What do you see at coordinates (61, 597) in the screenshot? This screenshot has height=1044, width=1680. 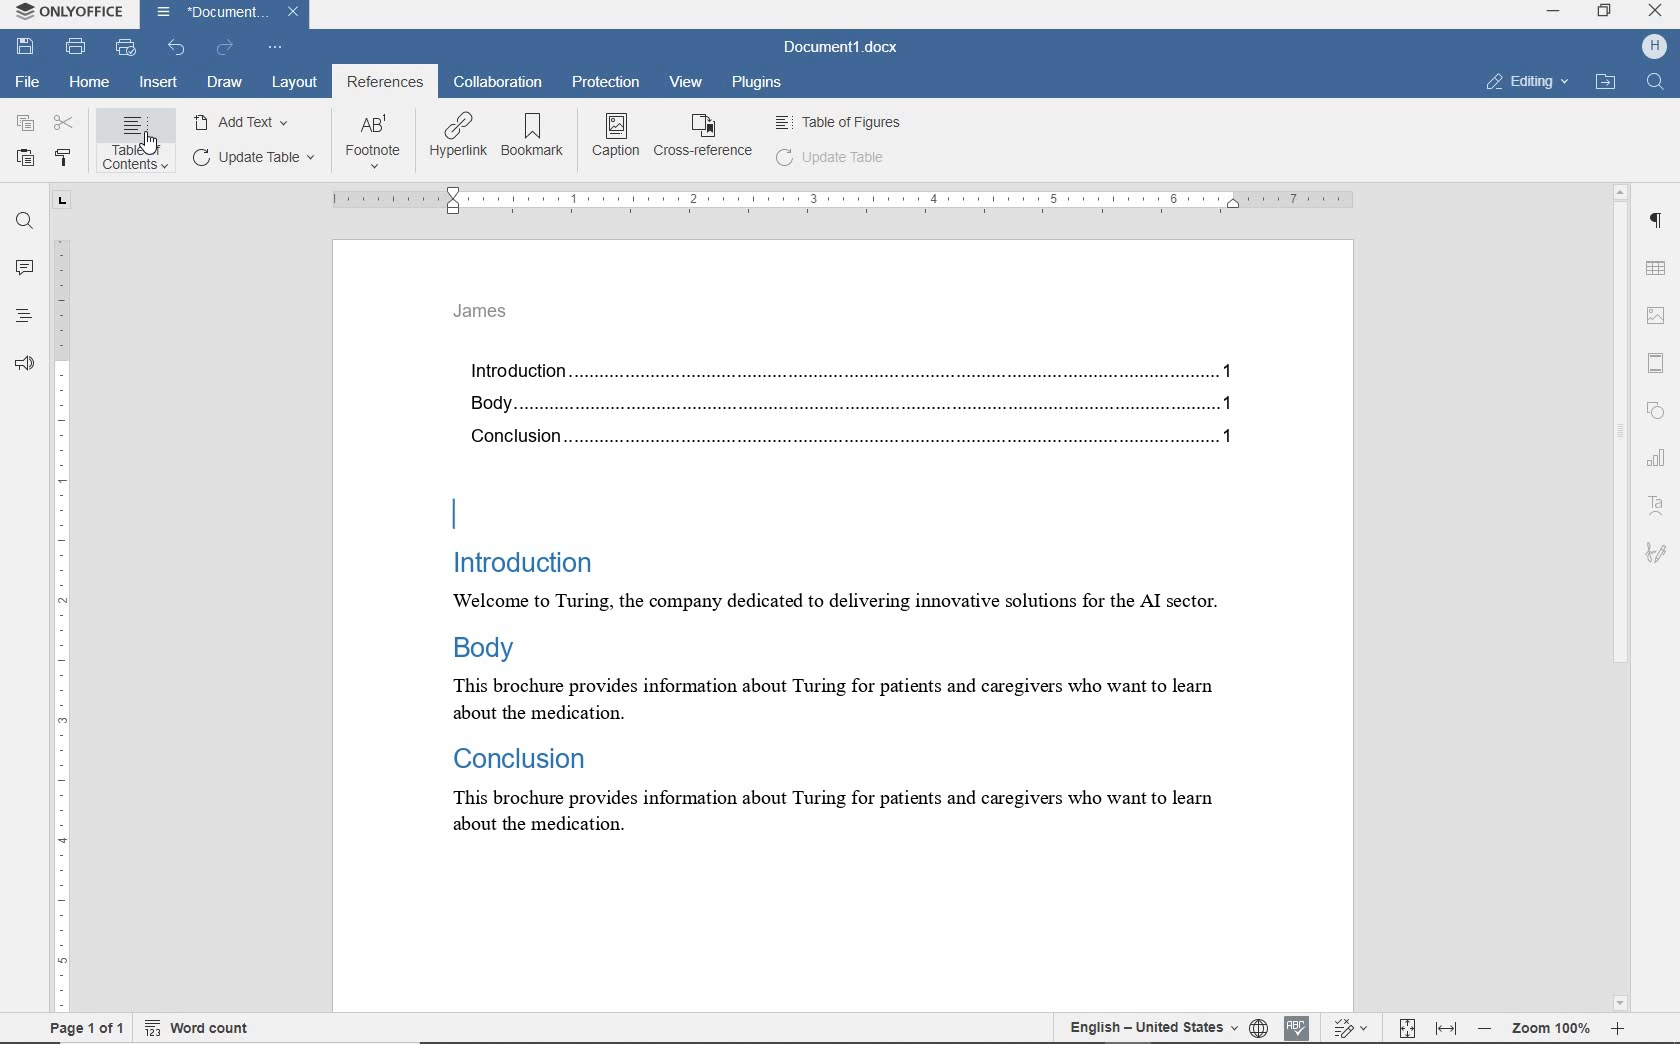 I see `ruler` at bounding box center [61, 597].